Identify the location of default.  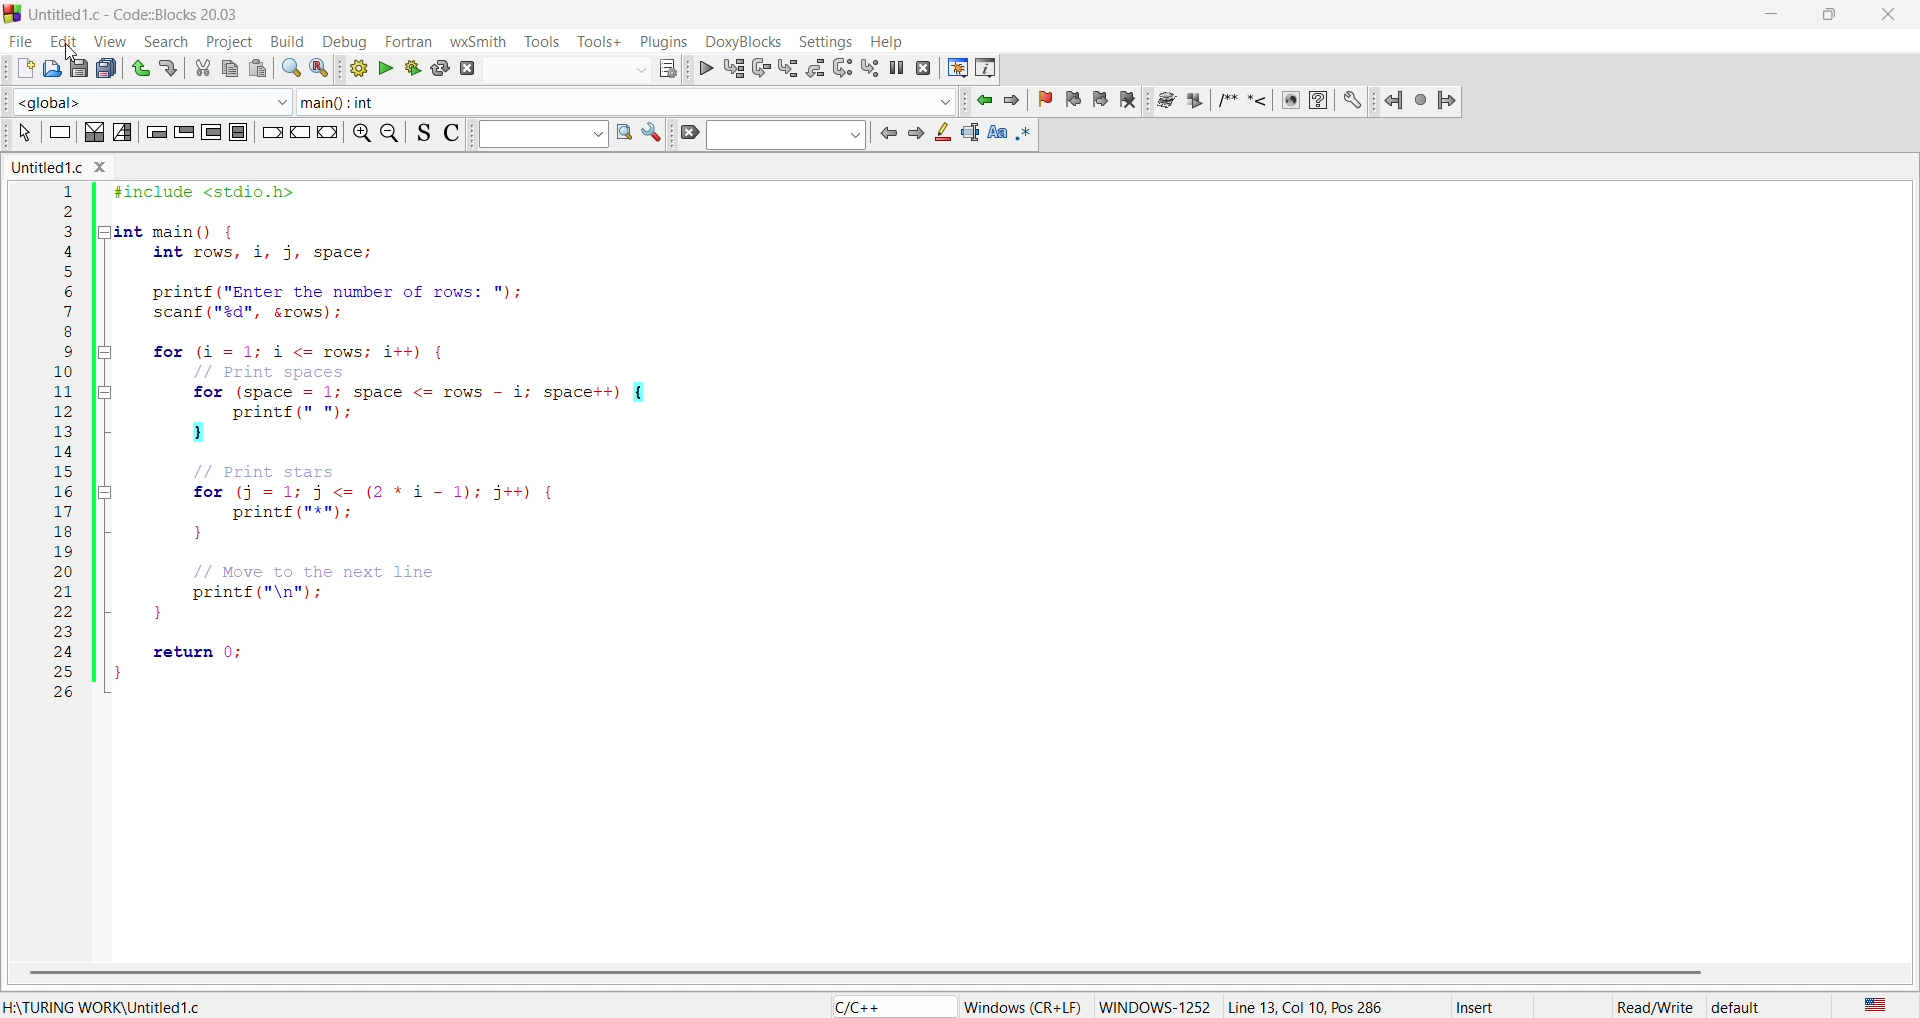
(1737, 1006).